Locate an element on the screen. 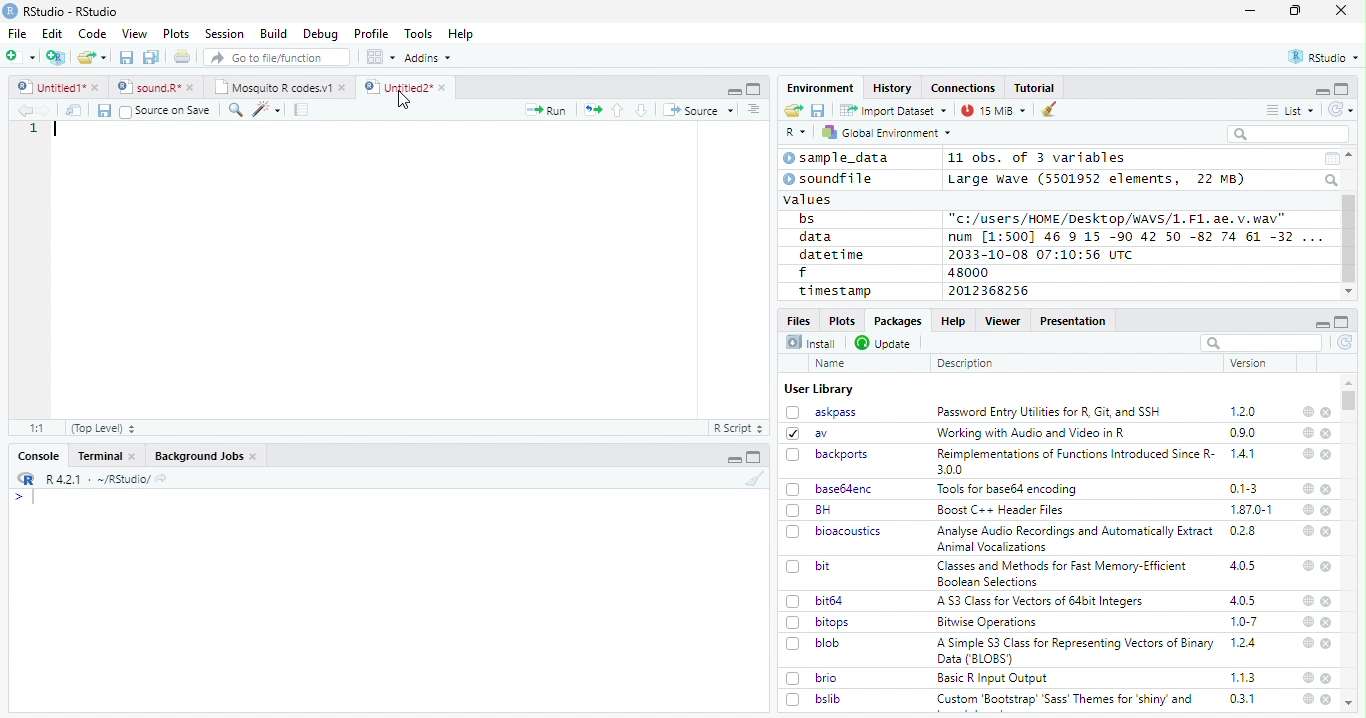  help is located at coordinates (1307, 600).